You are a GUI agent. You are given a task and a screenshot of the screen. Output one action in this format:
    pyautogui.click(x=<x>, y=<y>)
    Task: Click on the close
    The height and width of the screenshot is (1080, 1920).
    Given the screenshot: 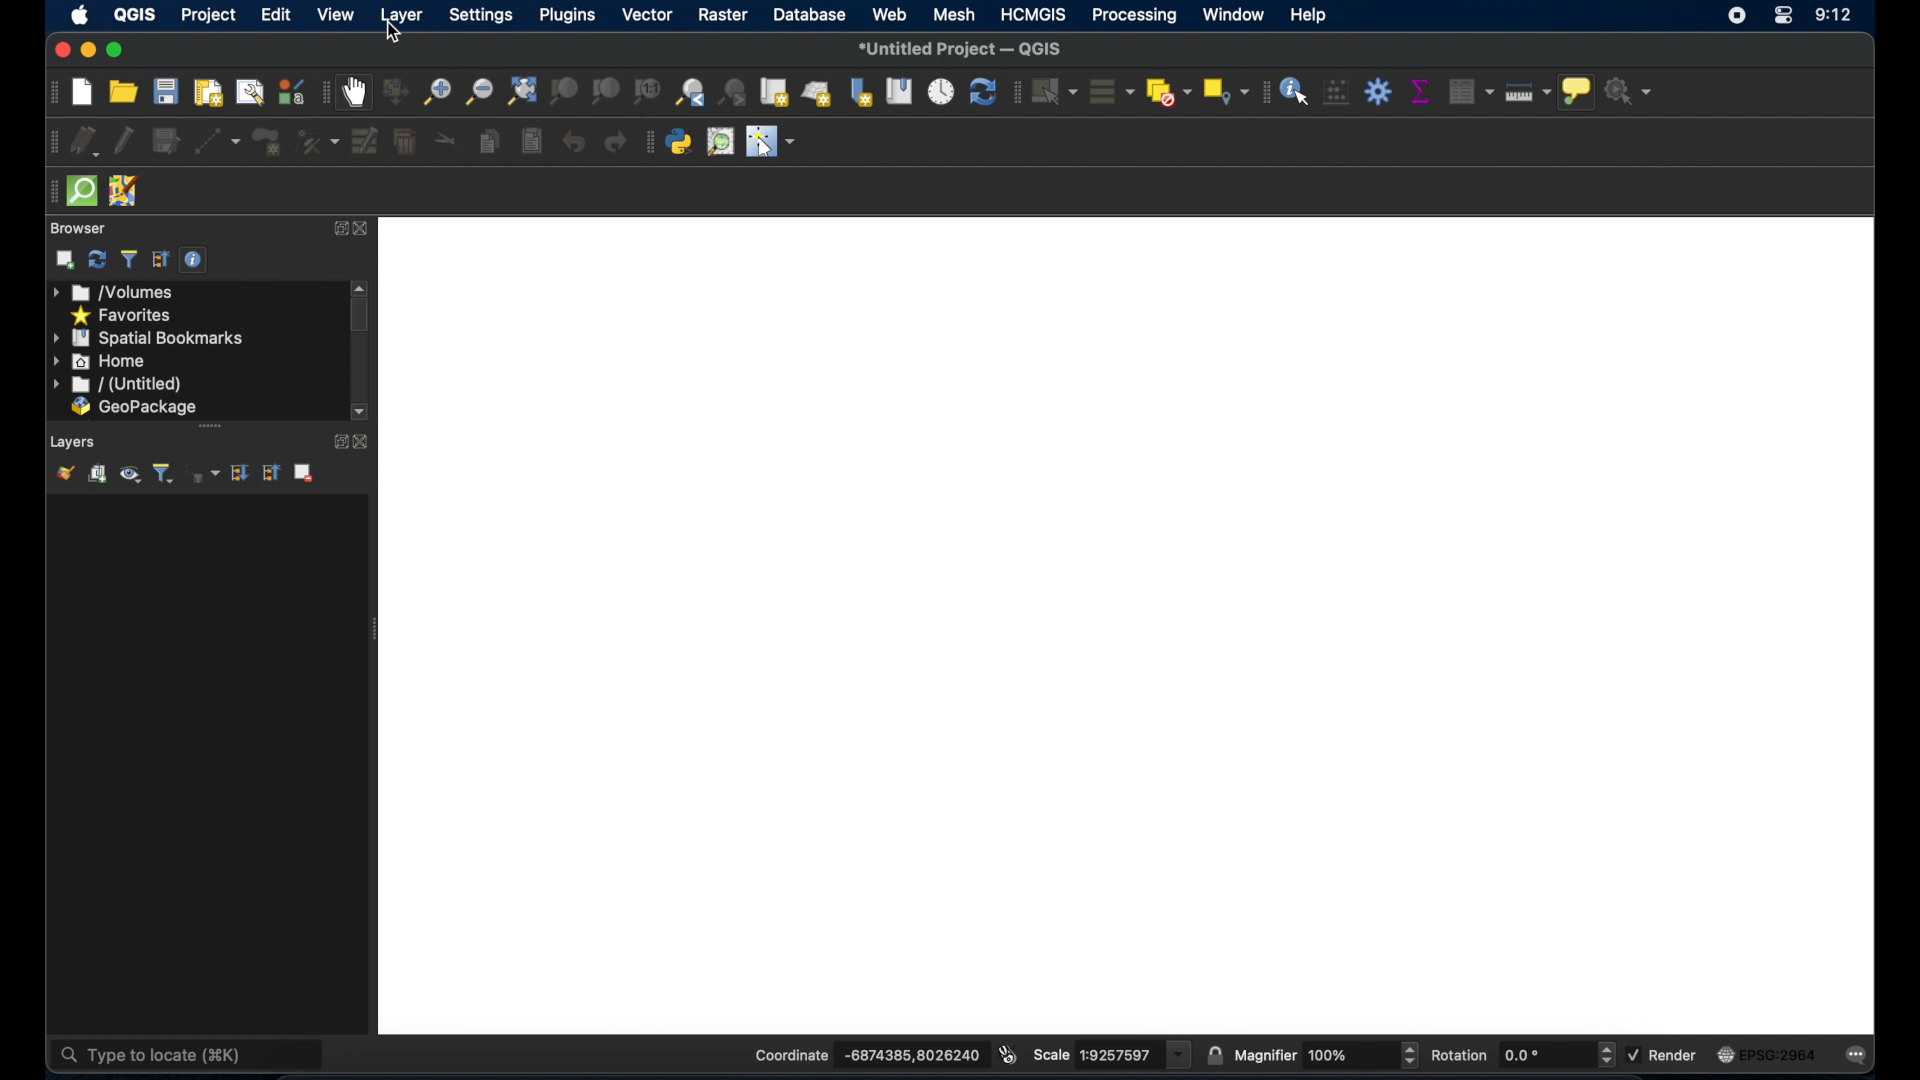 What is the action you would take?
    pyautogui.click(x=58, y=49)
    